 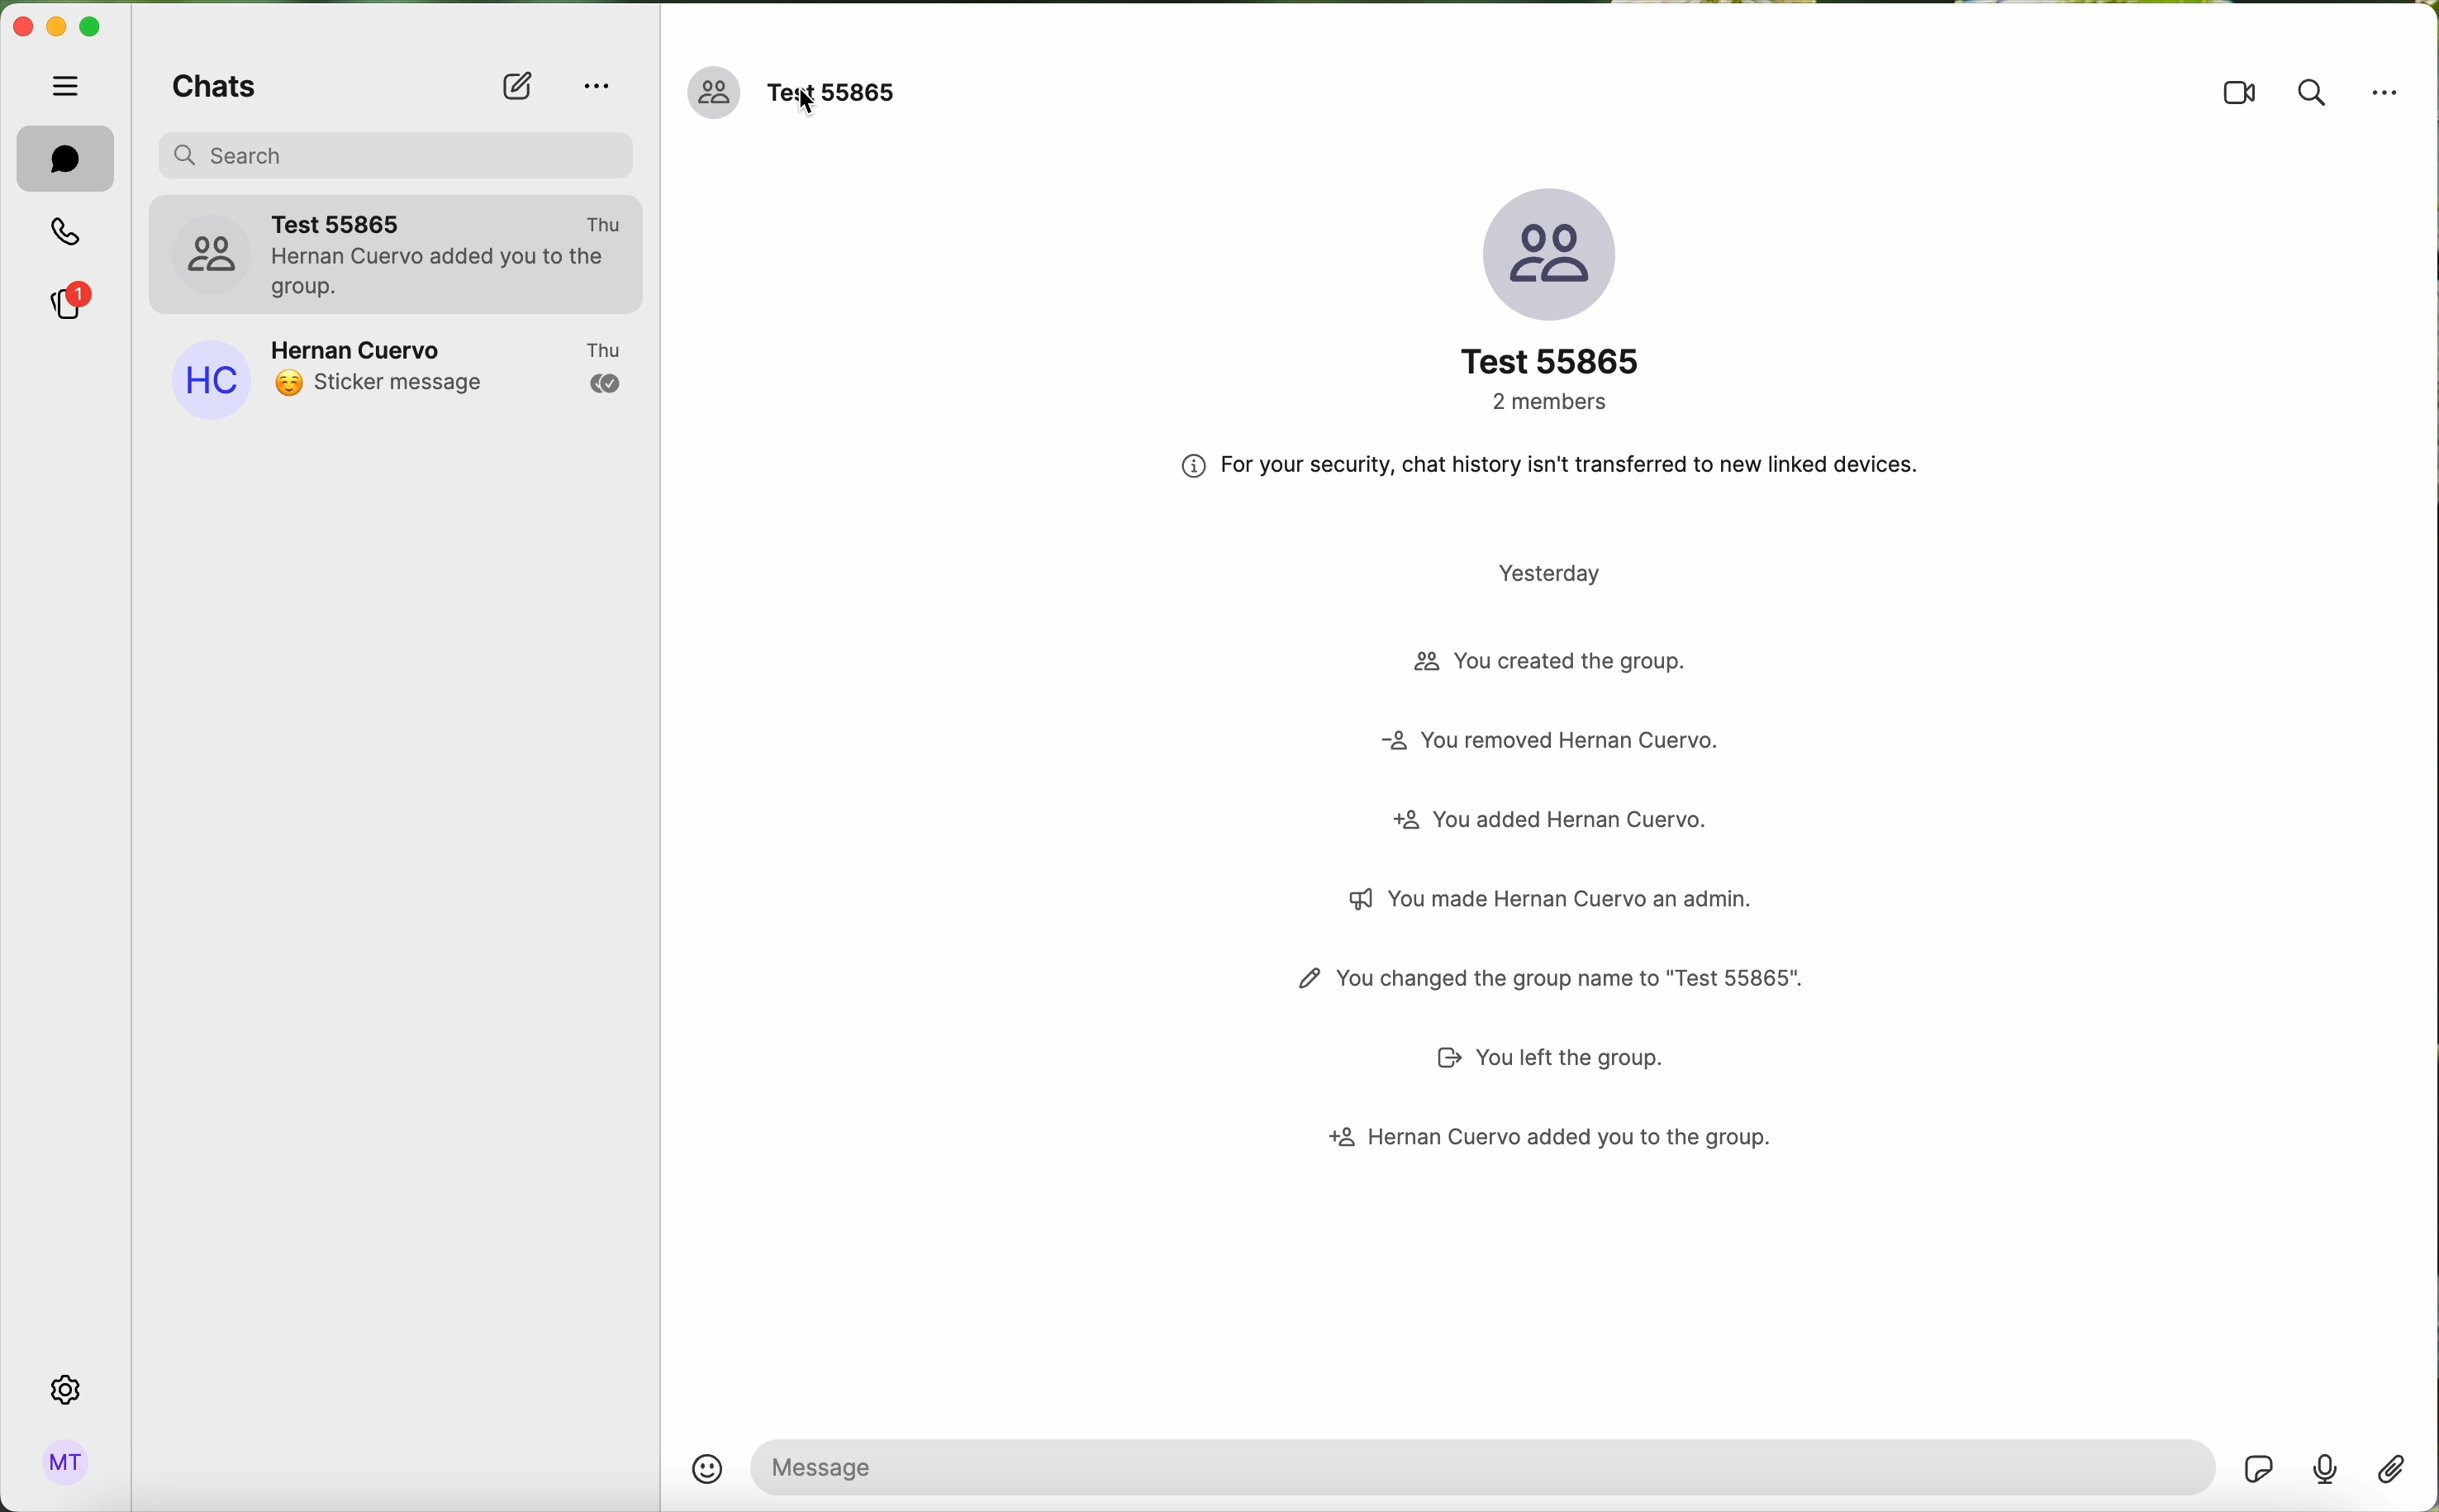 What do you see at coordinates (707, 1468) in the screenshot?
I see `emoji` at bounding box center [707, 1468].